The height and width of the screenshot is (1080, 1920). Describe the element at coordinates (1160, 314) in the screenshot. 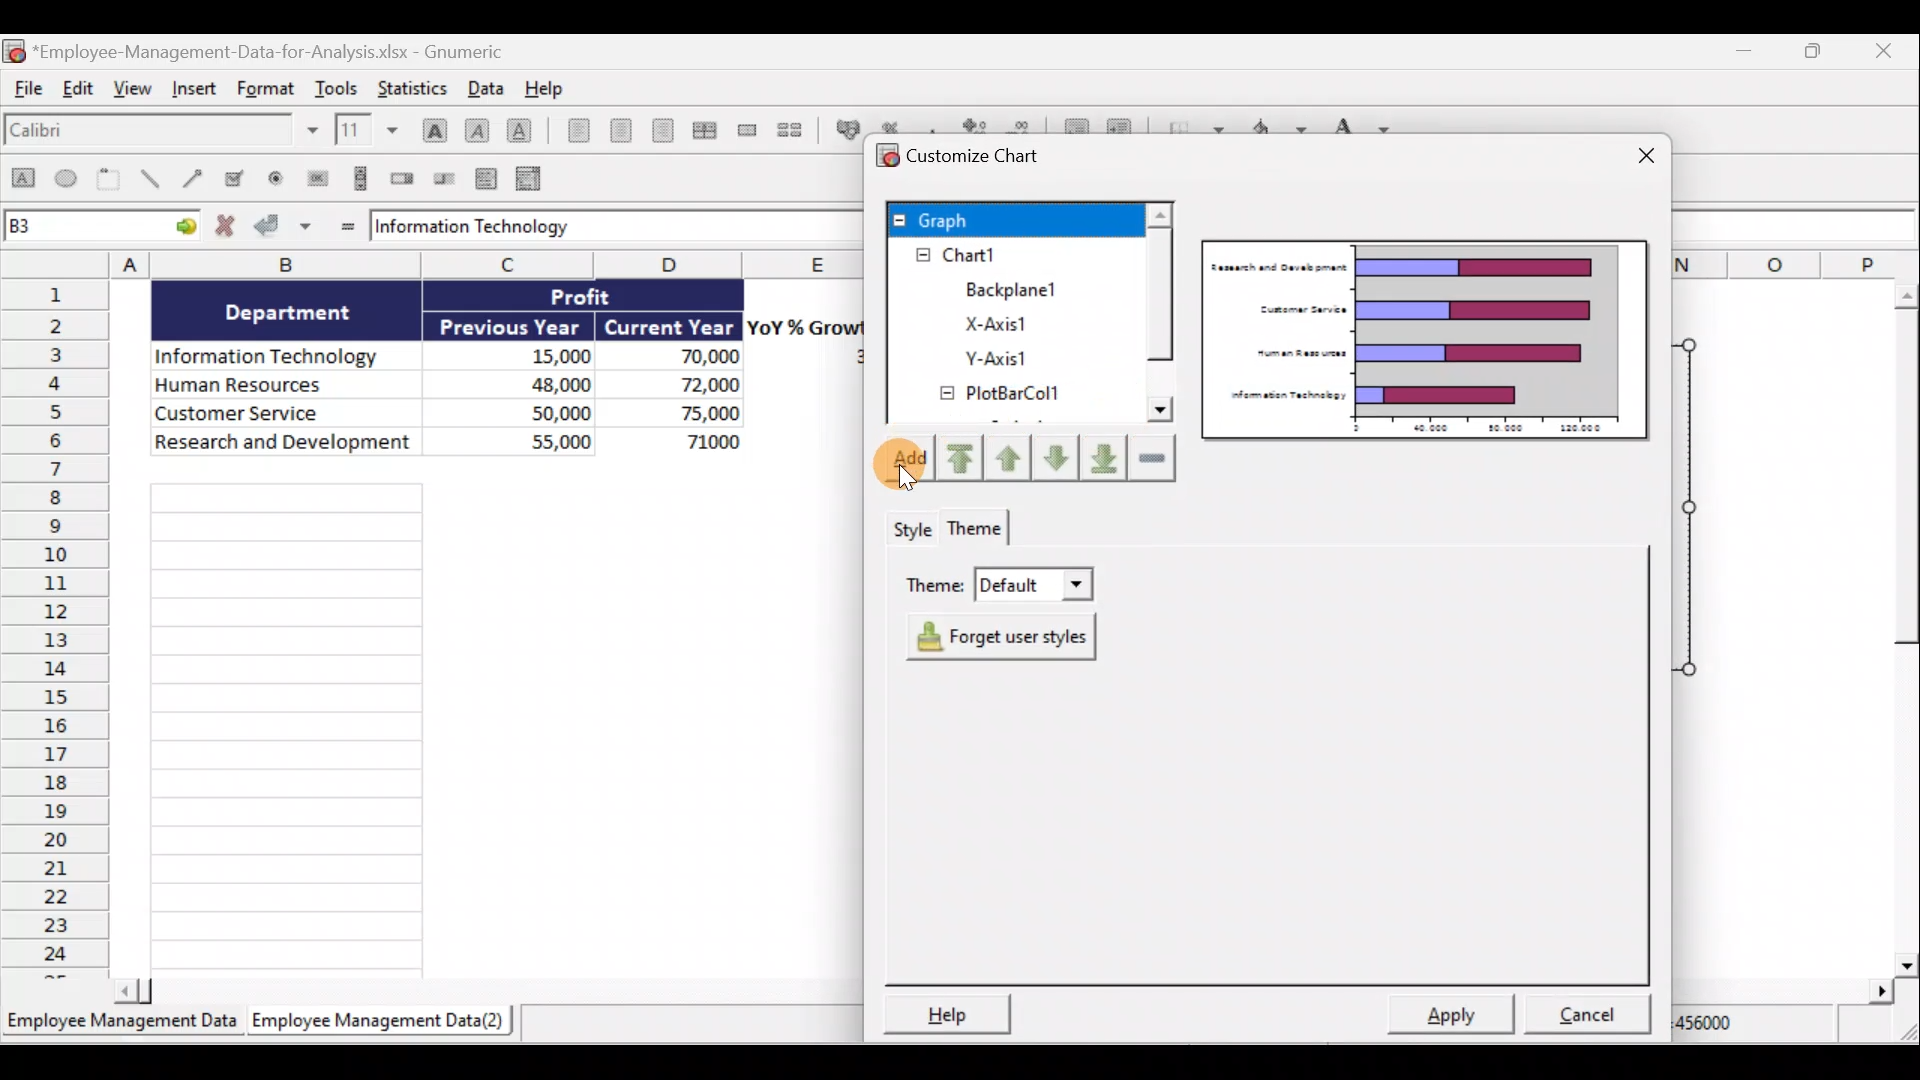

I see `Scroll bar` at that location.